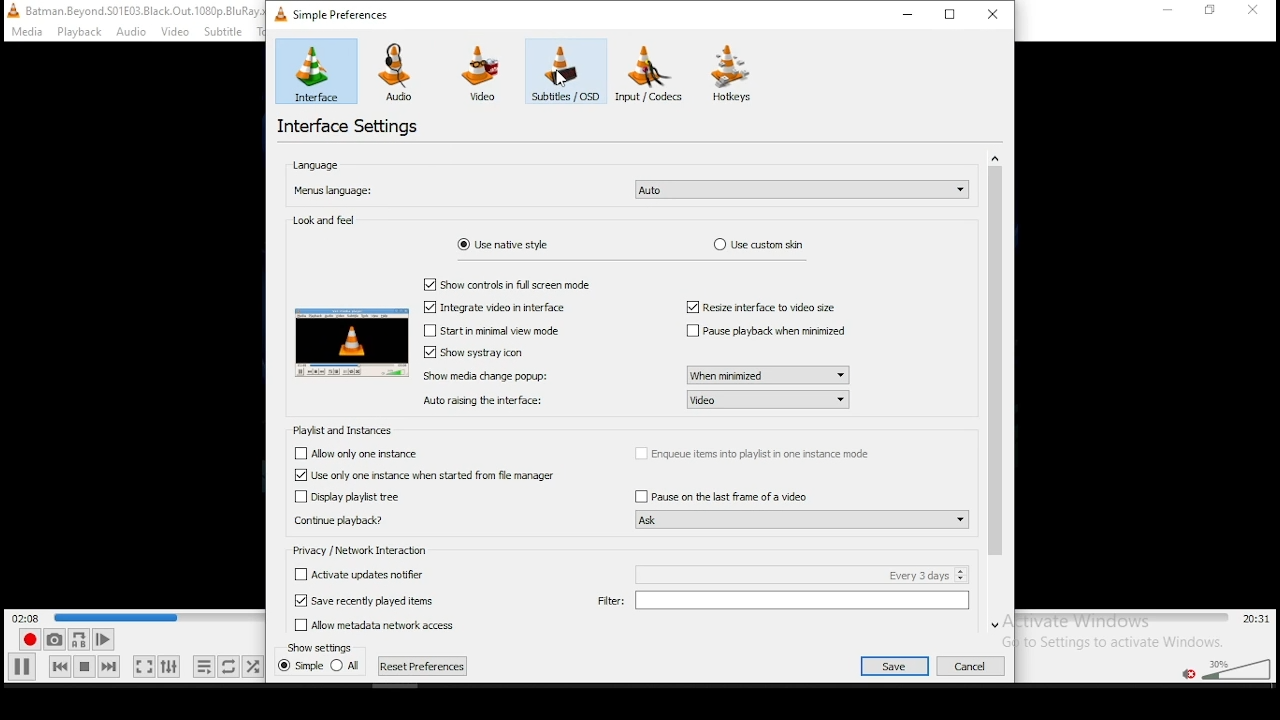  Describe the element at coordinates (334, 192) in the screenshot. I see `menus language` at that location.